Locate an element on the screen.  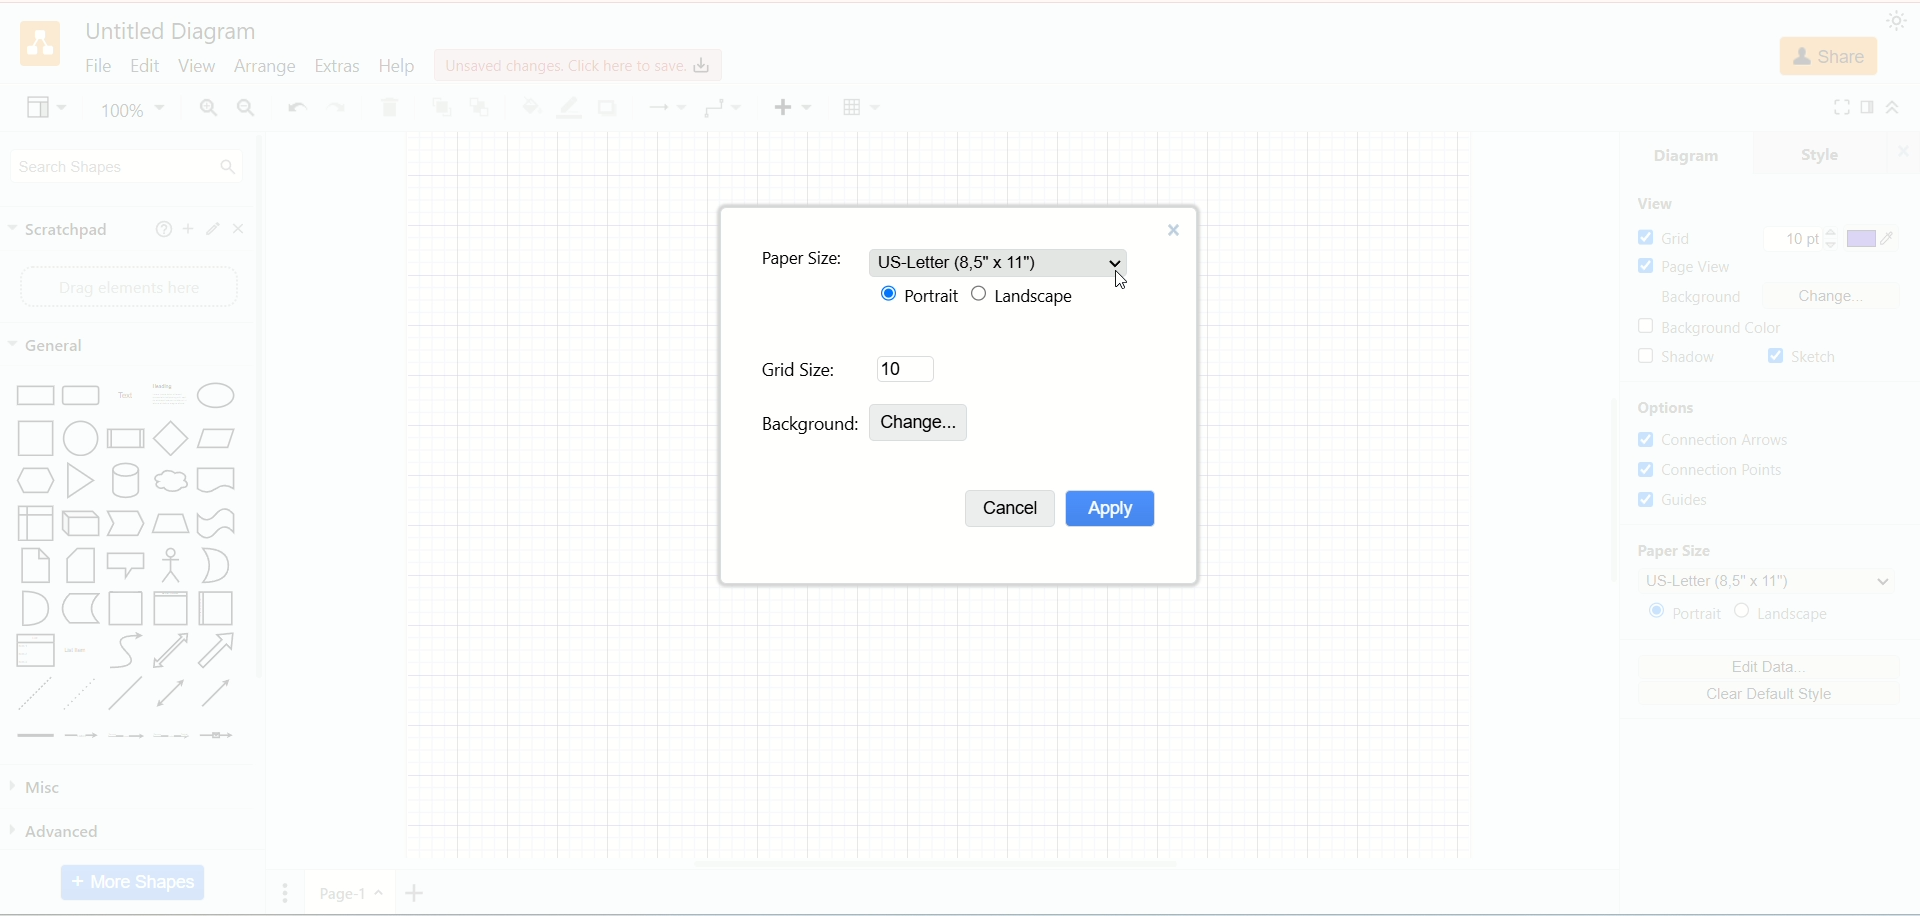
landscape is located at coordinates (1025, 296).